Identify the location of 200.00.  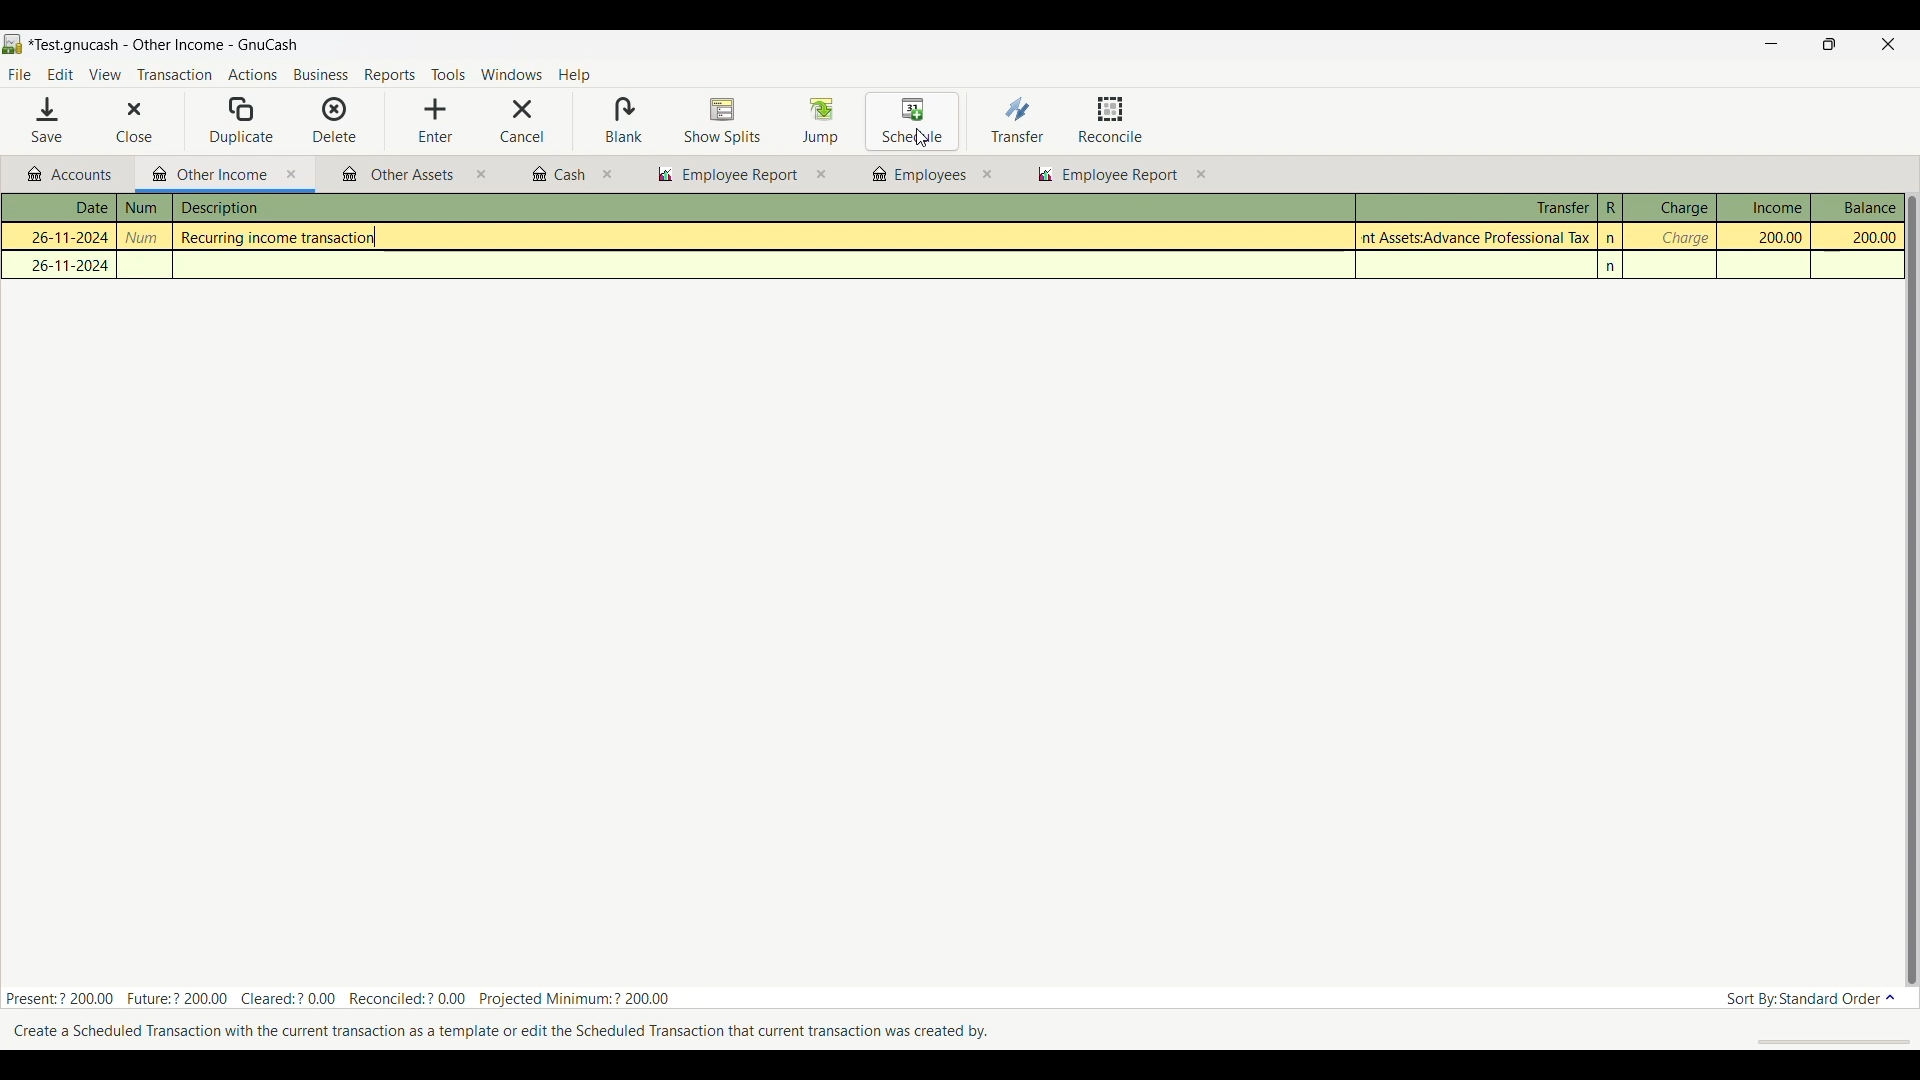
(1858, 238).